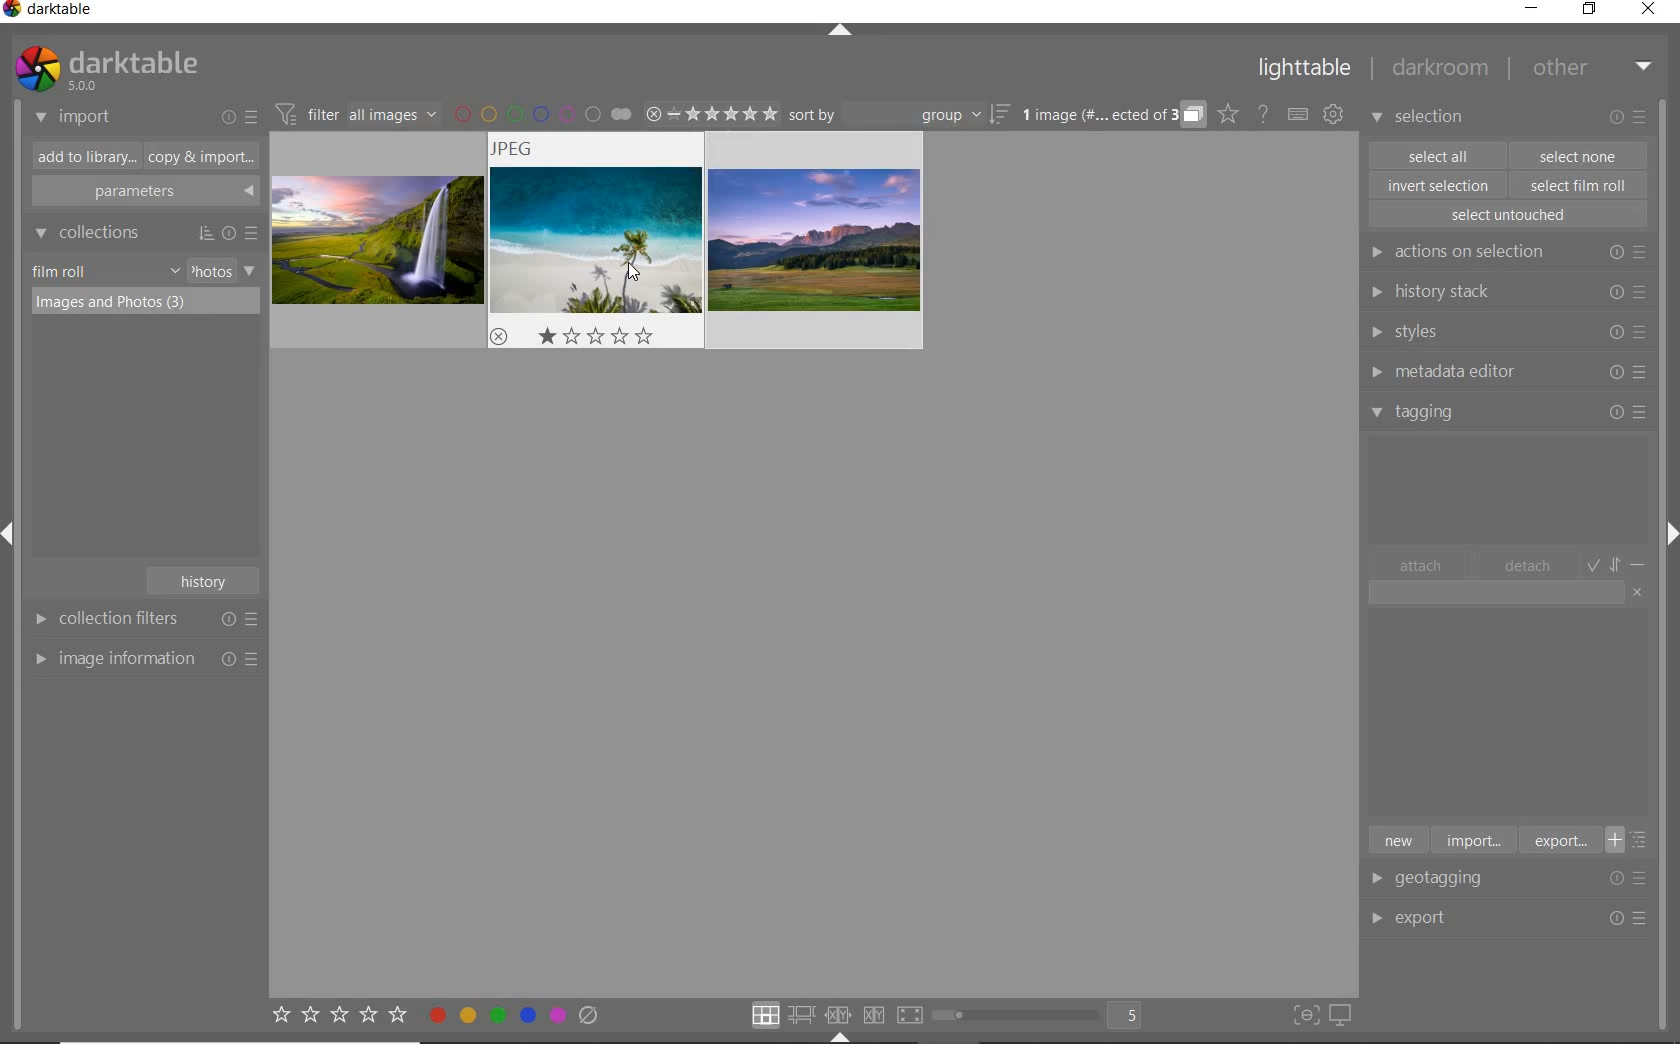 This screenshot has width=1680, height=1044. What do you see at coordinates (902, 115) in the screenshot?
I see `sort` at bounding box center [902, 115].